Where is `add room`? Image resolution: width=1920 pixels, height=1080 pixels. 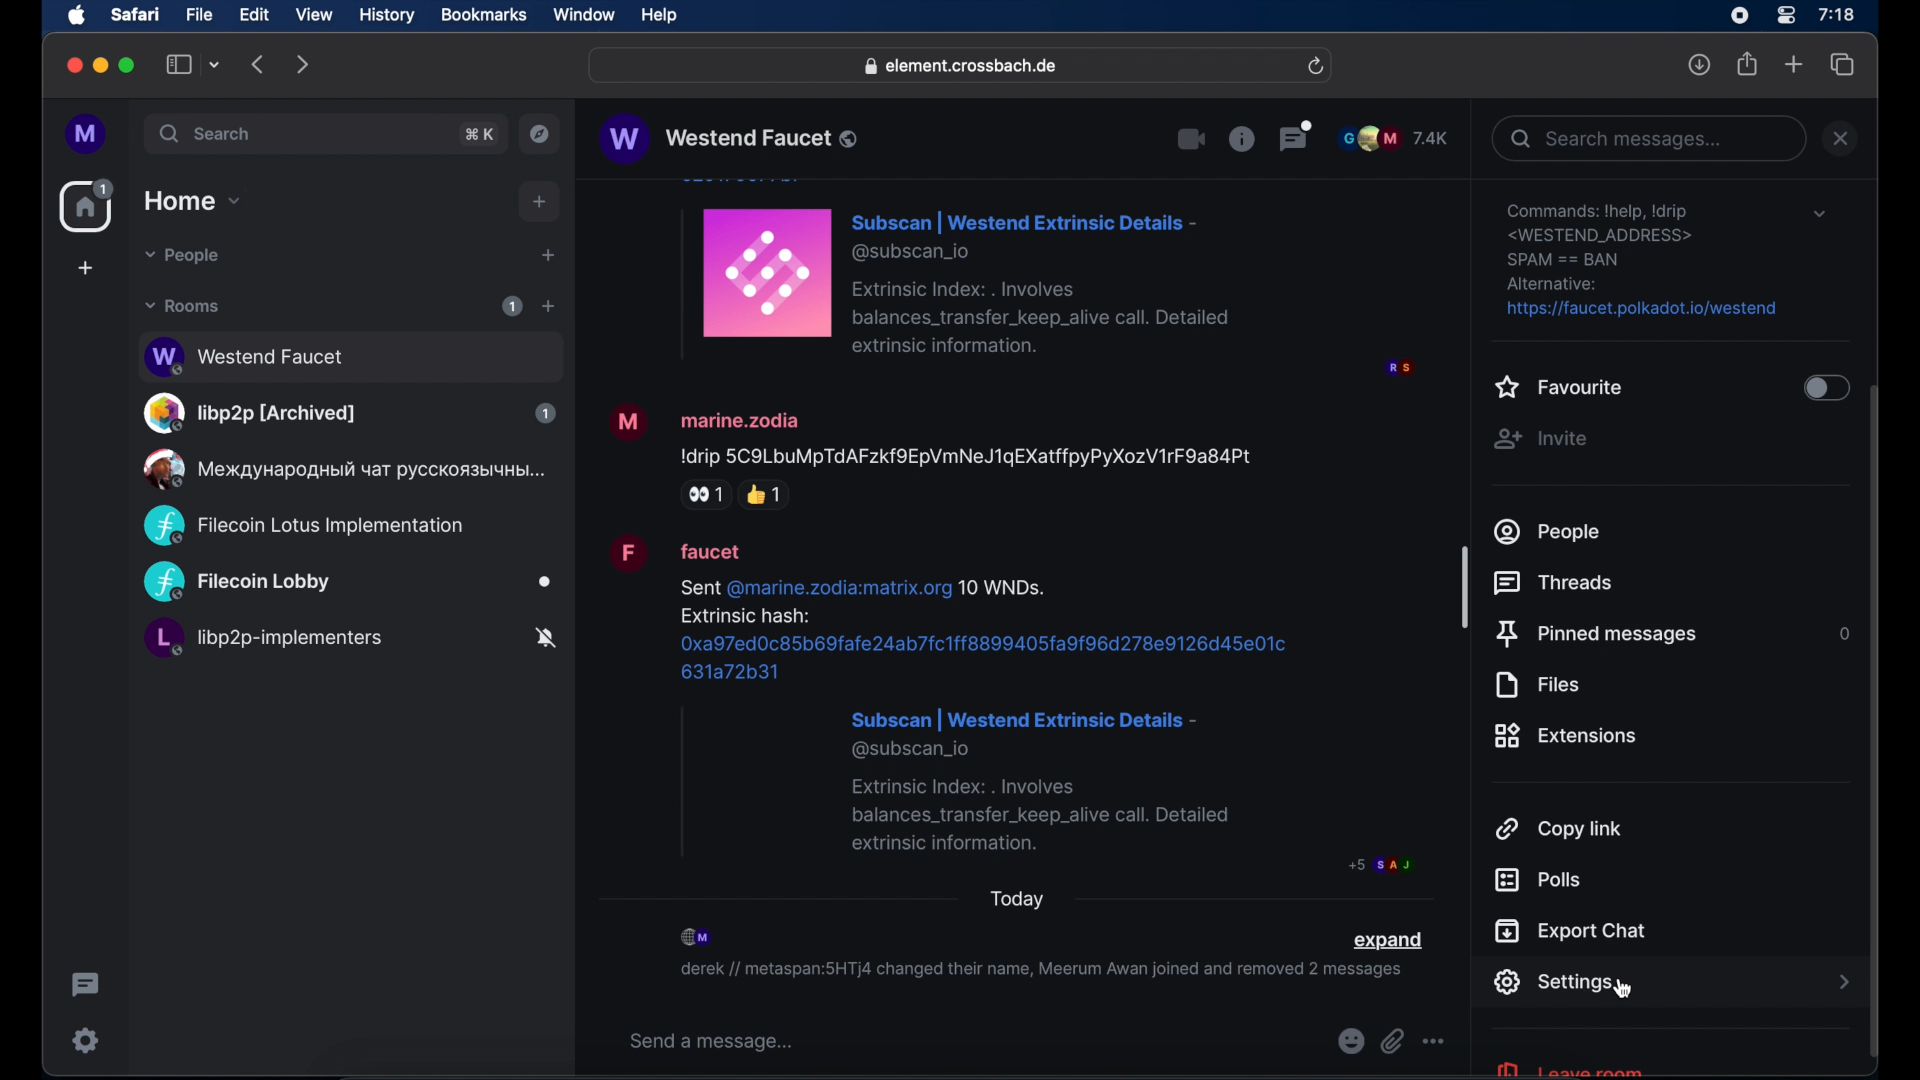 add room is located at coordinates (548, 306).